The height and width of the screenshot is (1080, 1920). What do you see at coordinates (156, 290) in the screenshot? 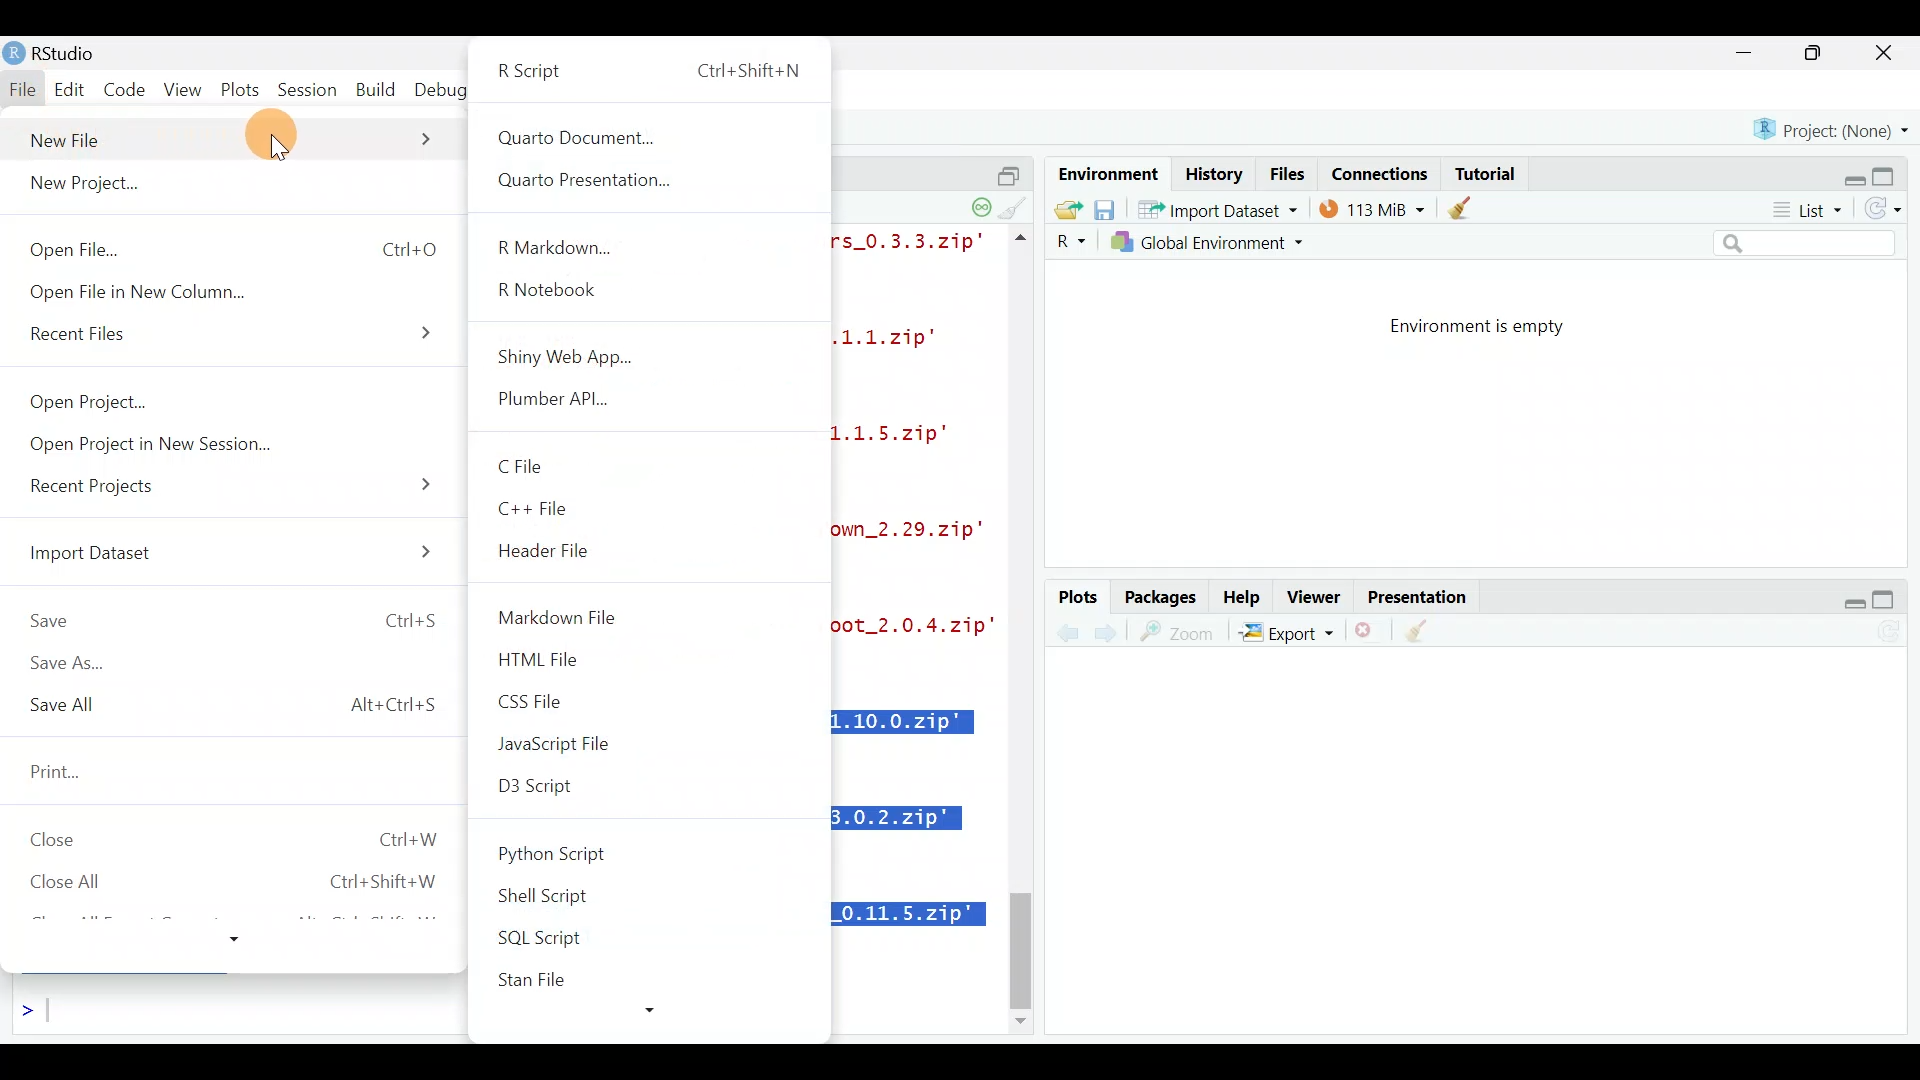
I see `Open File in New Column.` at bounding box center [156, 290].